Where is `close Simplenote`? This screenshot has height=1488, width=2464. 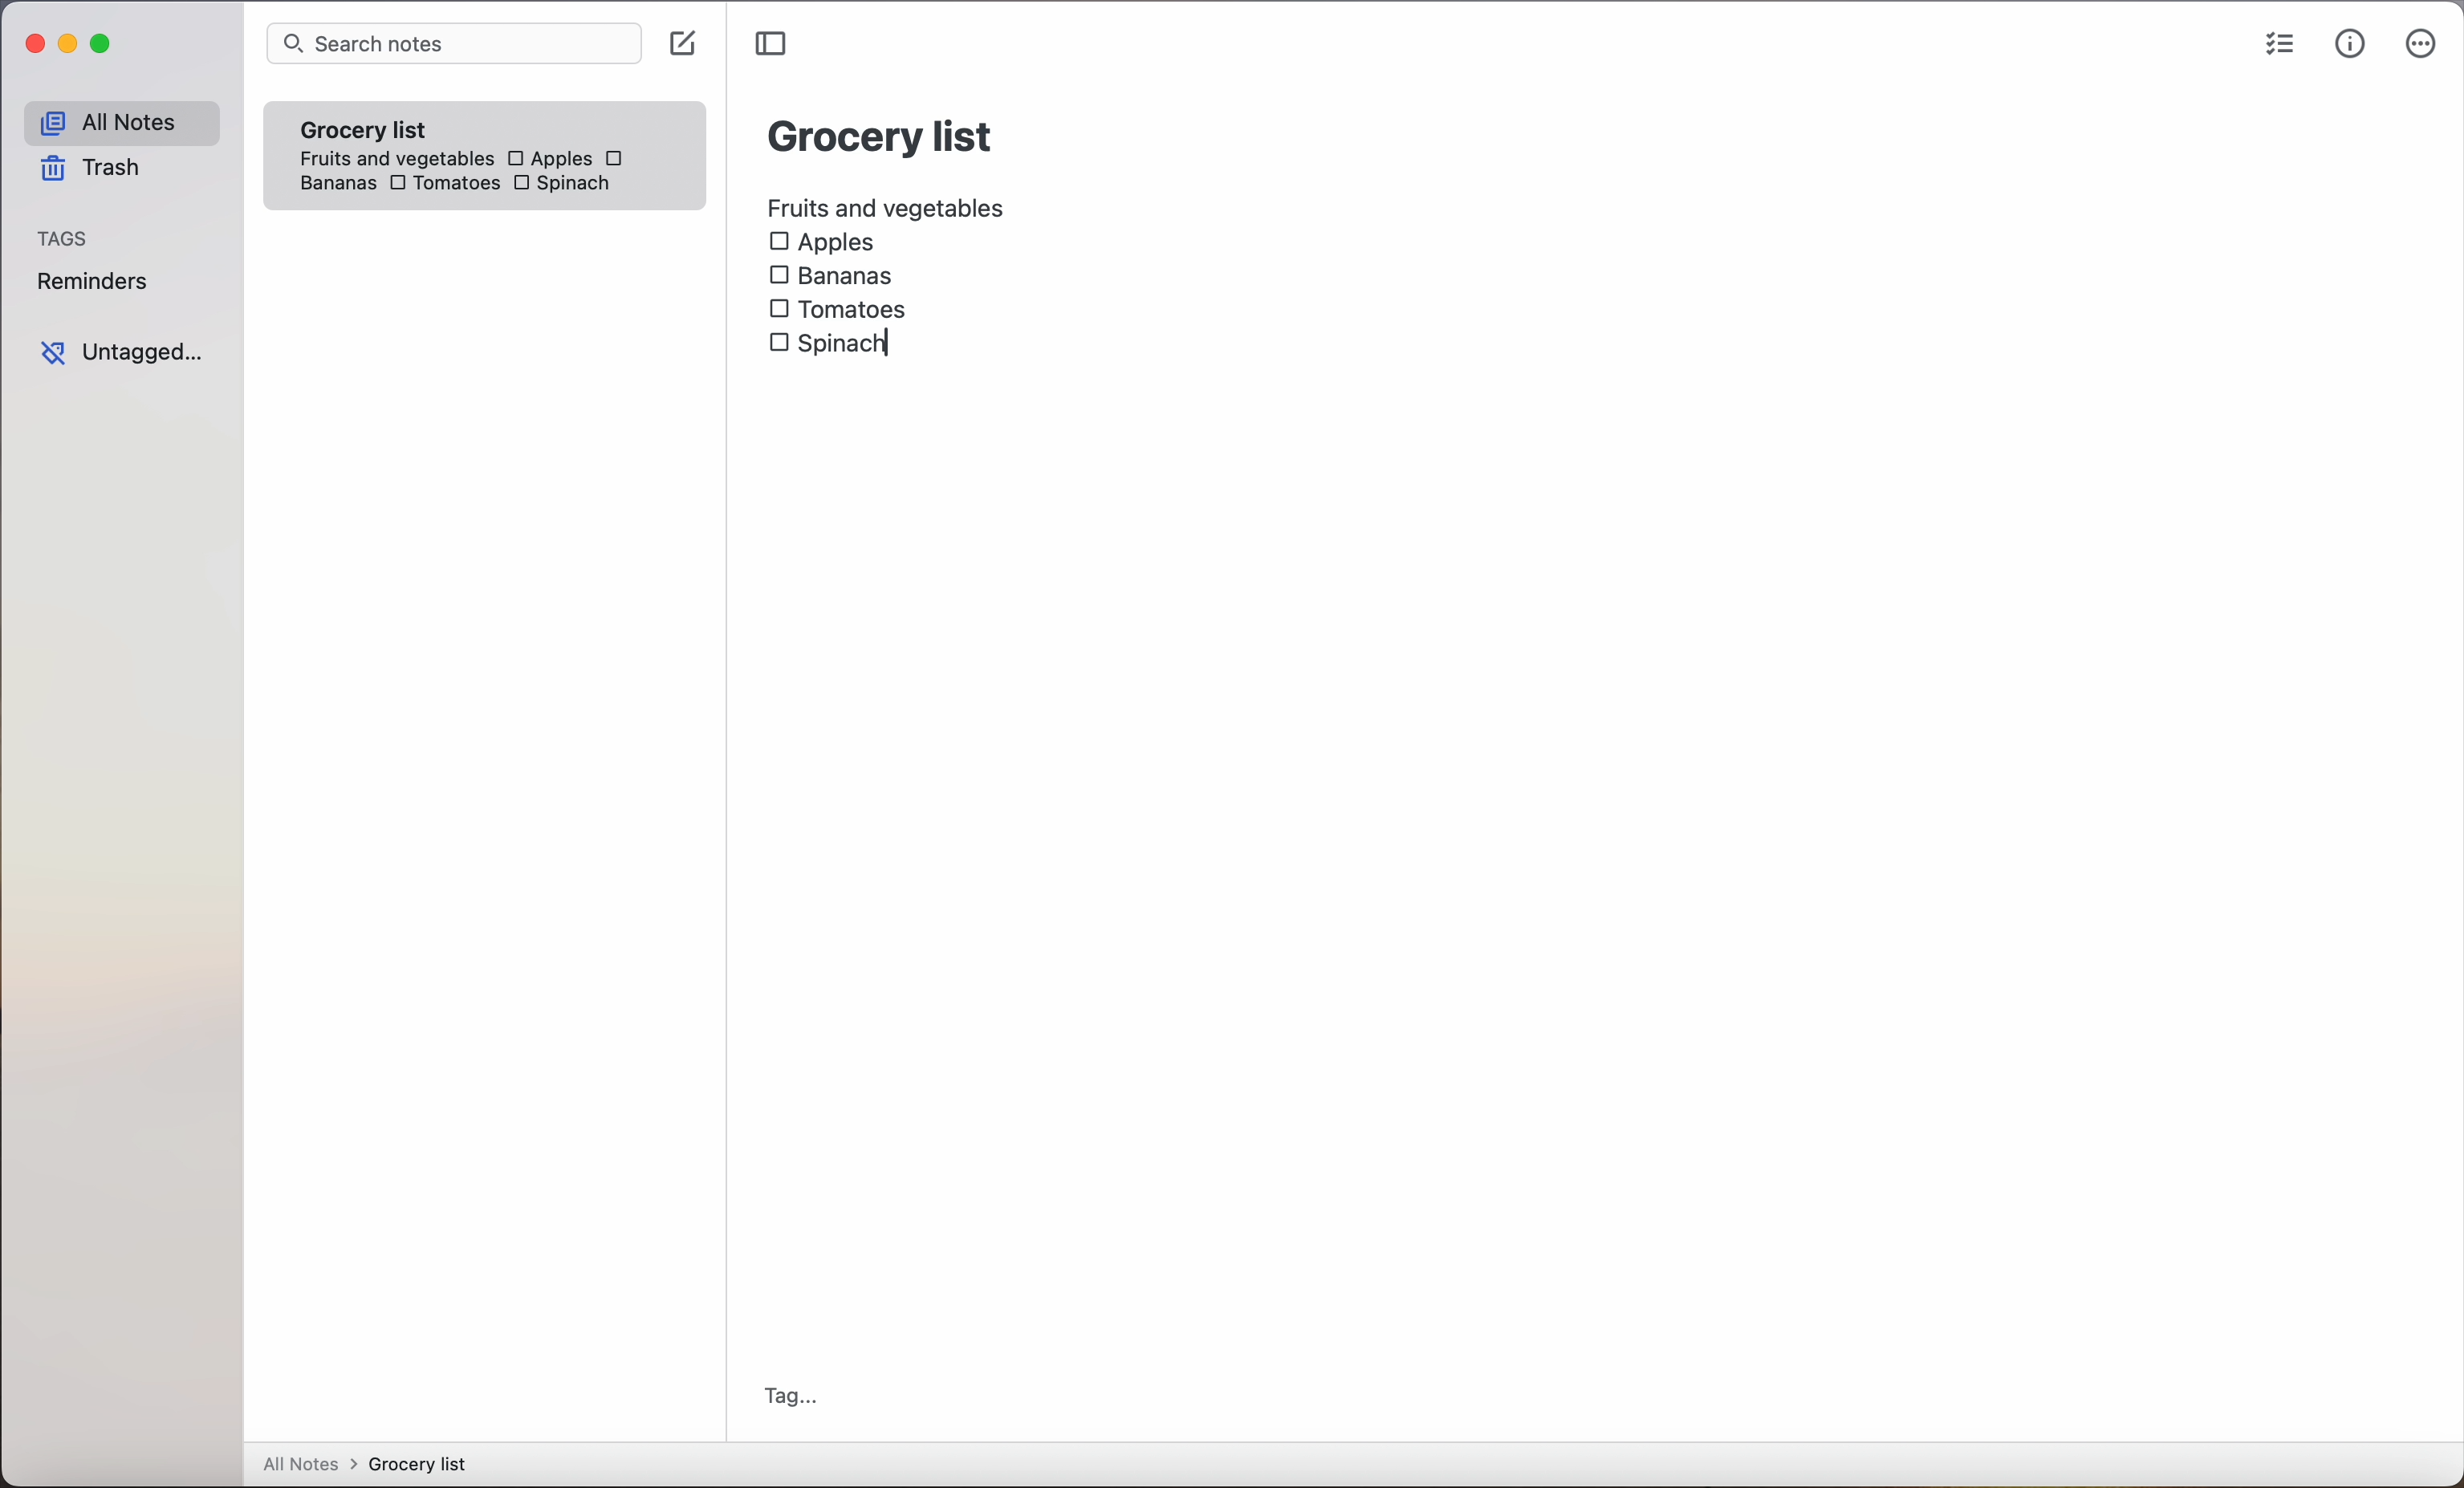 close Simplenote is located at coordinates (34, 45).